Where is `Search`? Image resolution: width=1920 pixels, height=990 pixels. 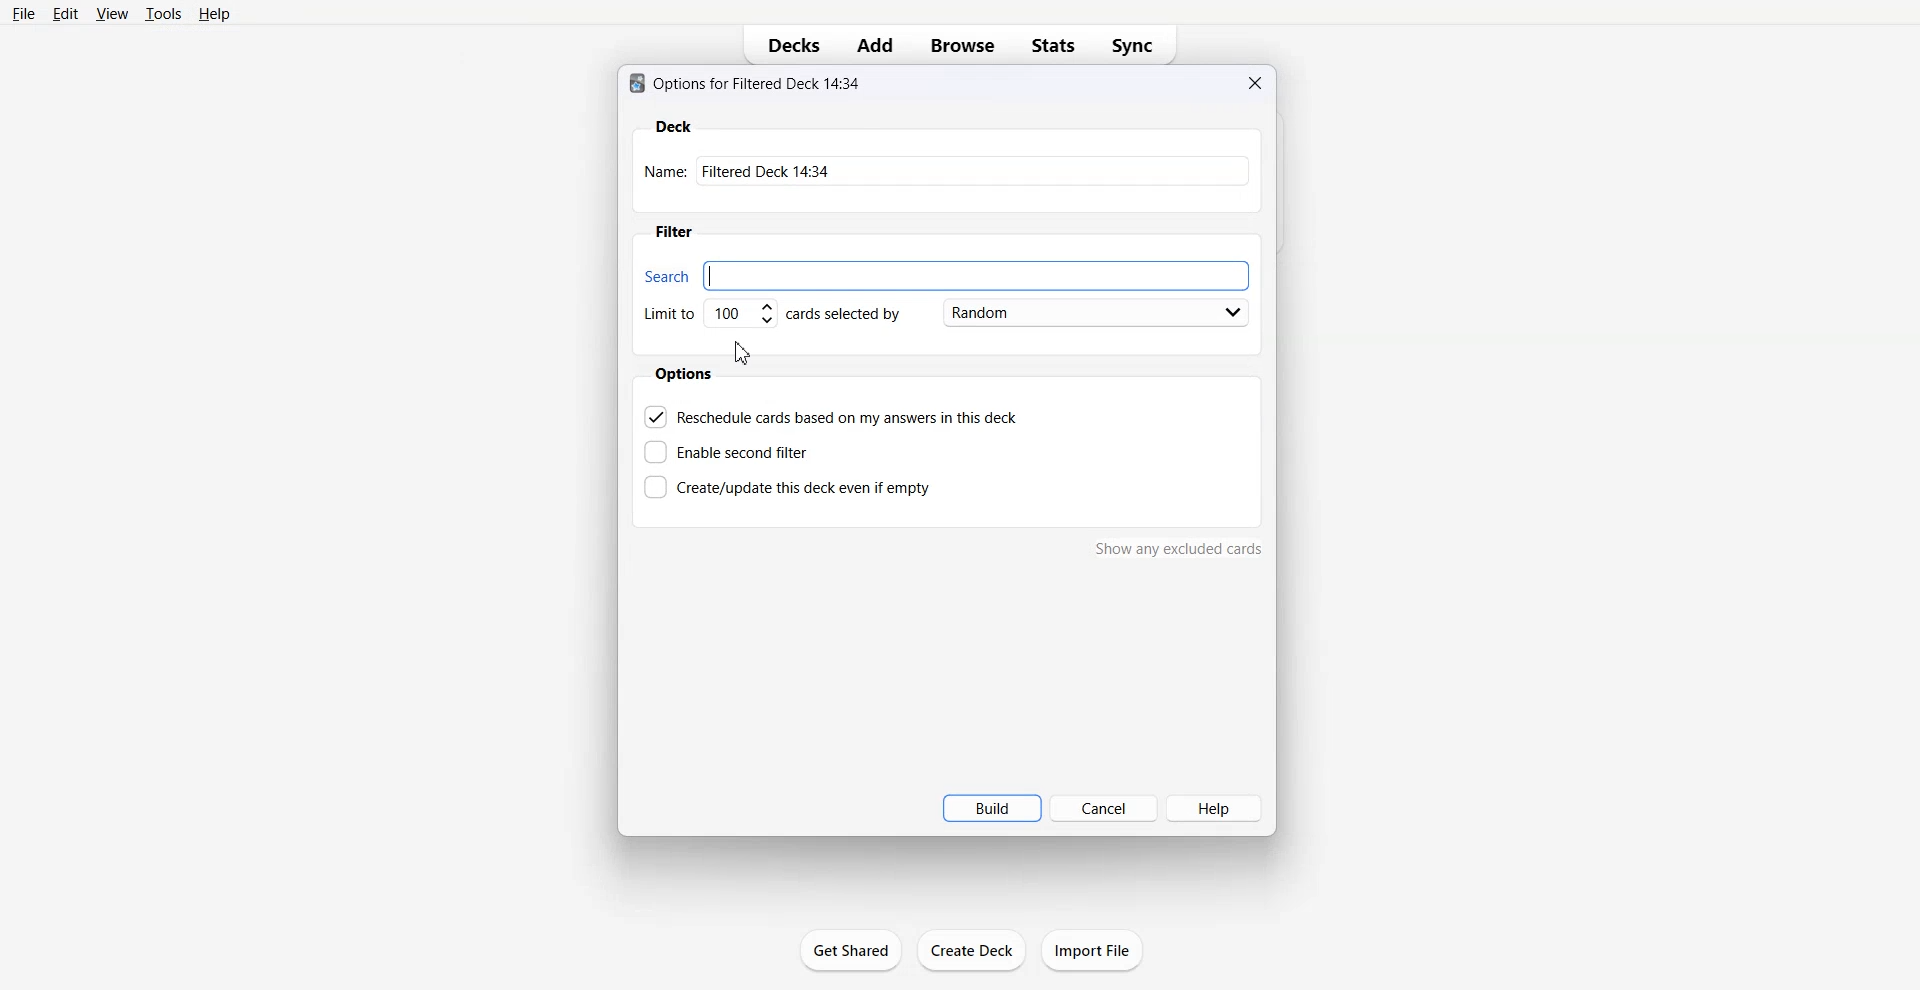
Search is located at coordinates (948, 275).